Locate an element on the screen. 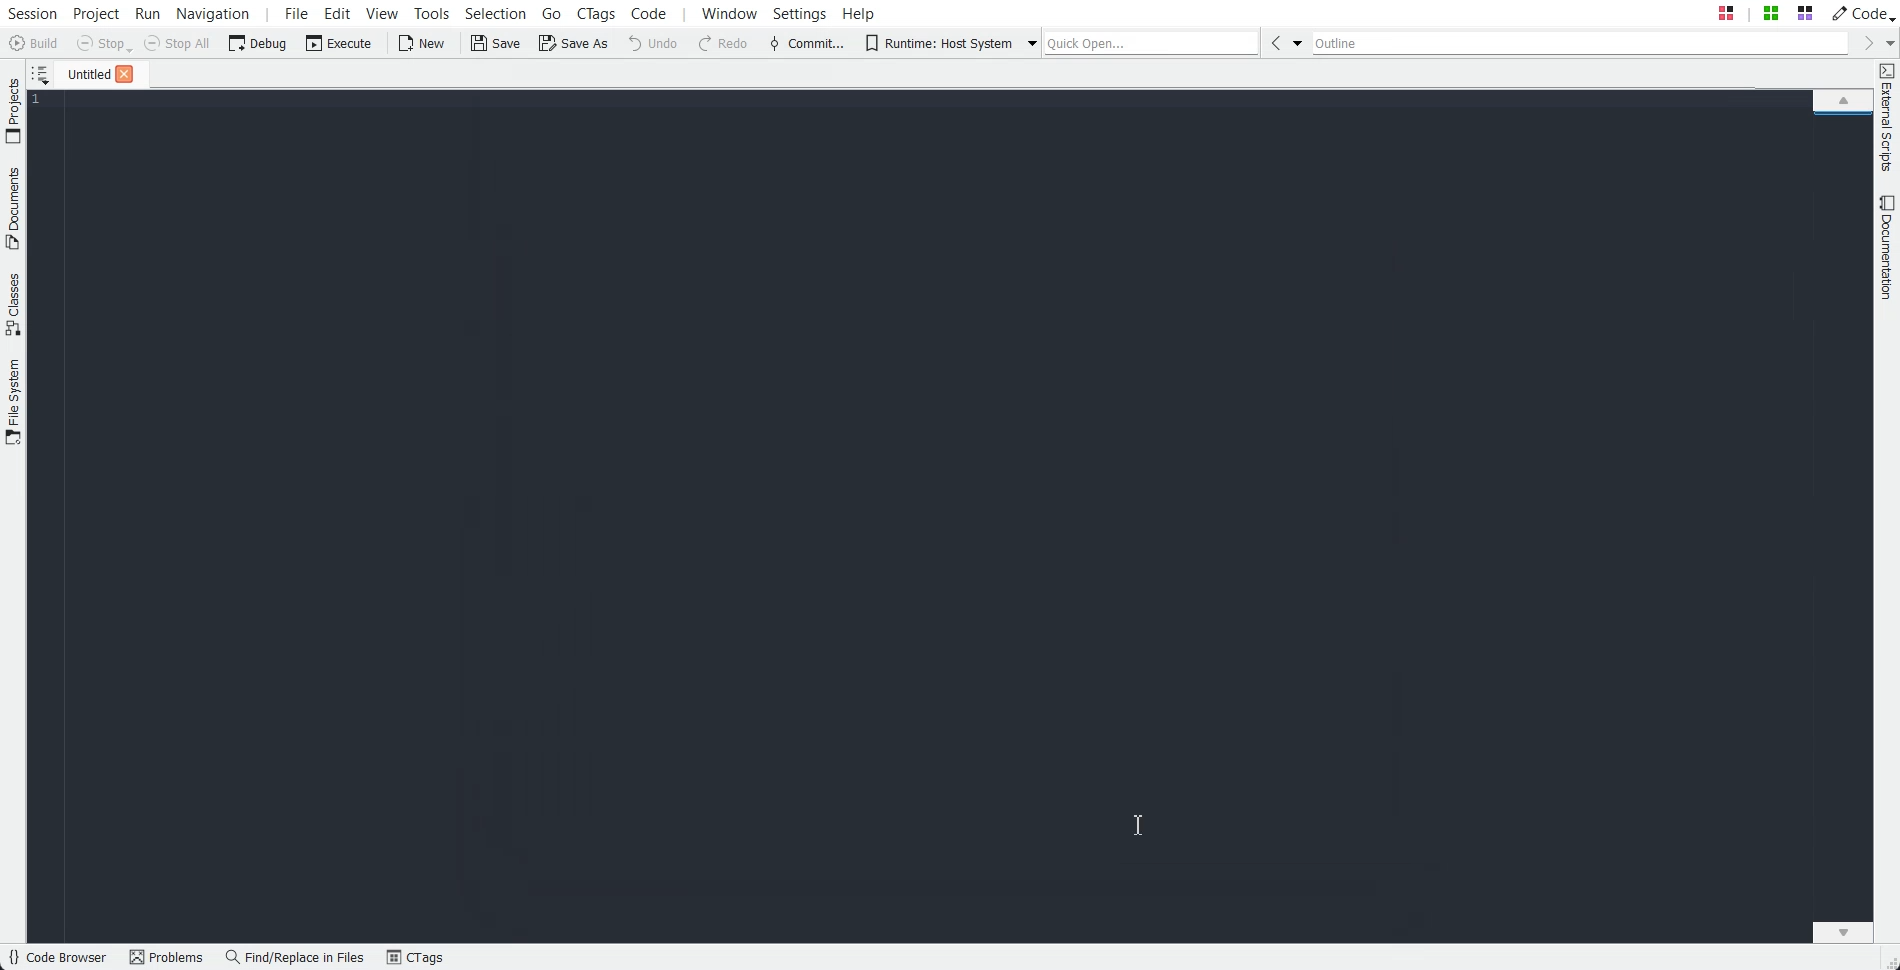  Show sorted list is located at coordinates (40, 74).